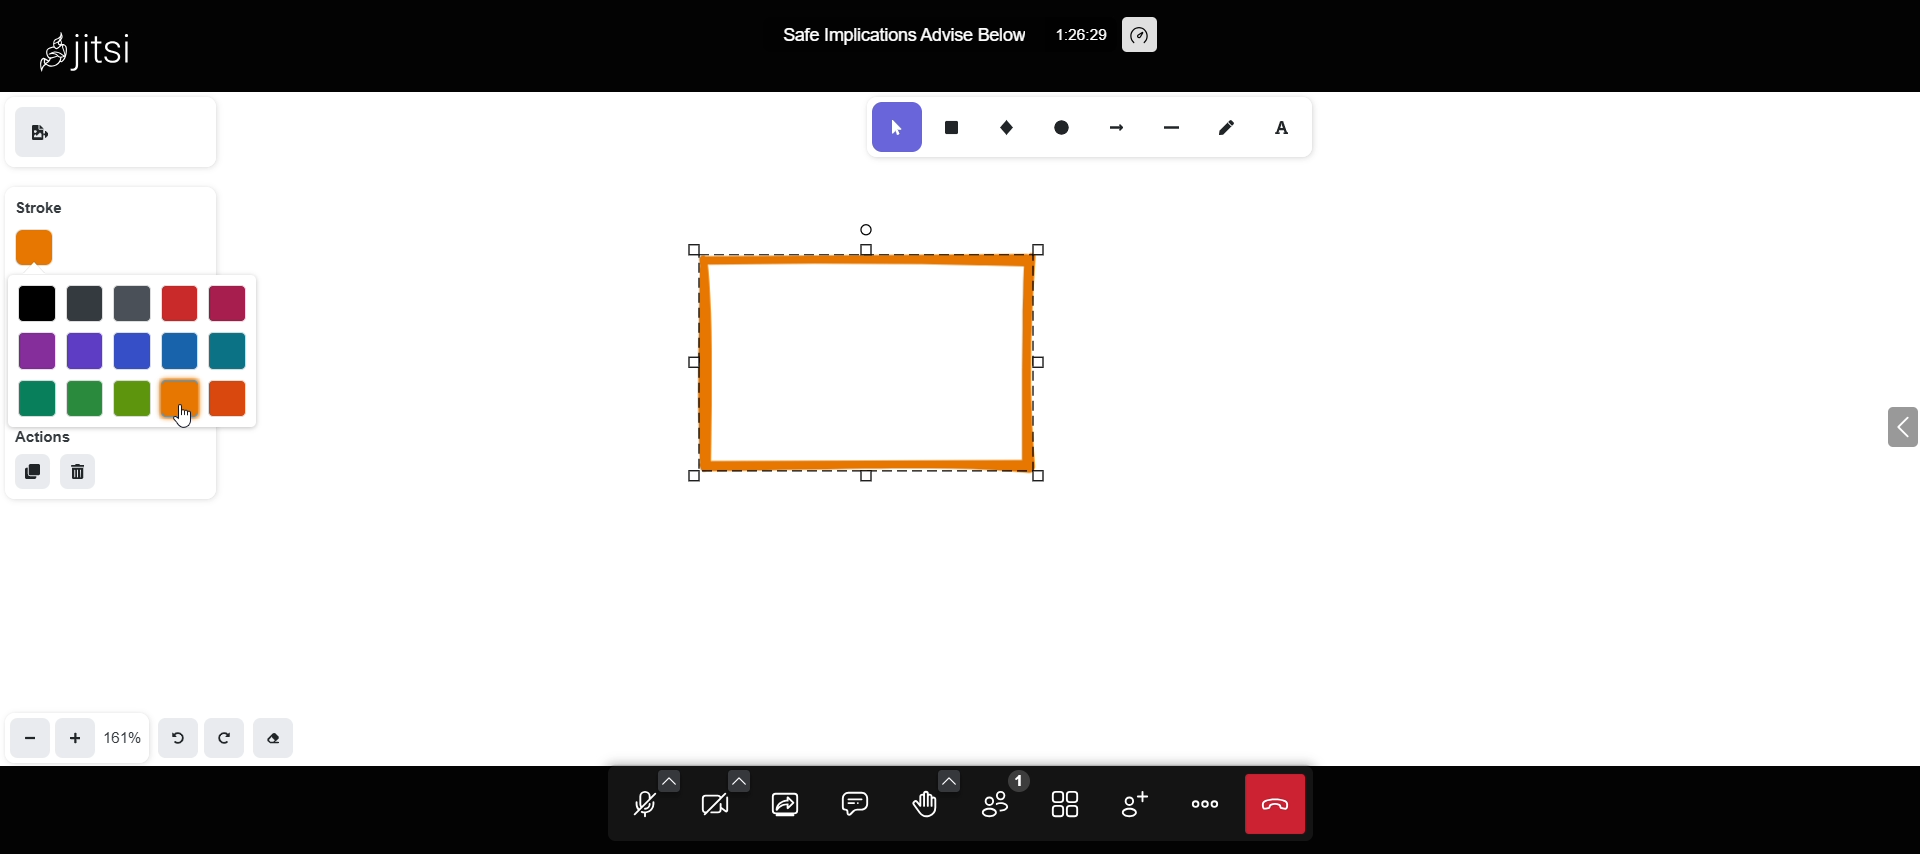 The height and width of the screenshot is (854, 1920). What do you see at coordinates (738, 768) in the screenshot?
I see `video setting` at bounding box center [738, 768].